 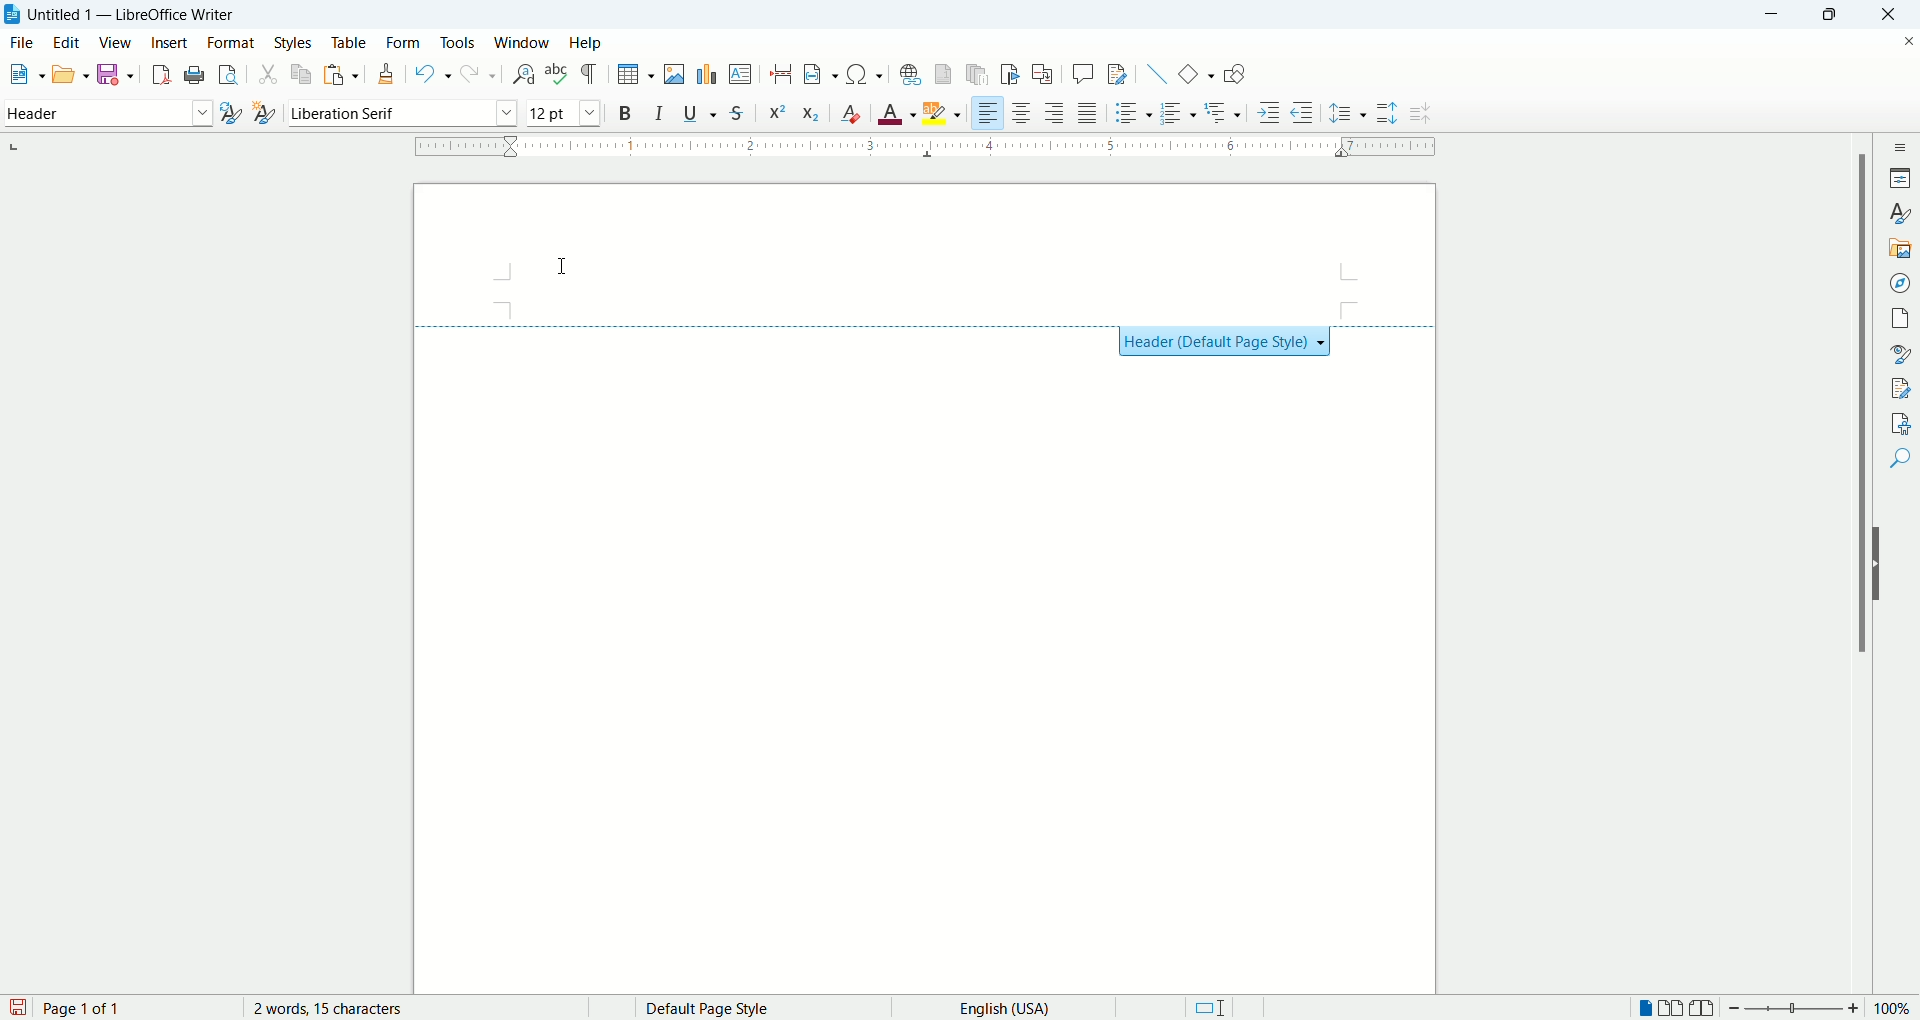 What do you see at coordinates (1671, 1006) in the screenshot?
I see `double page view` at bounding box center [1671, 1006].